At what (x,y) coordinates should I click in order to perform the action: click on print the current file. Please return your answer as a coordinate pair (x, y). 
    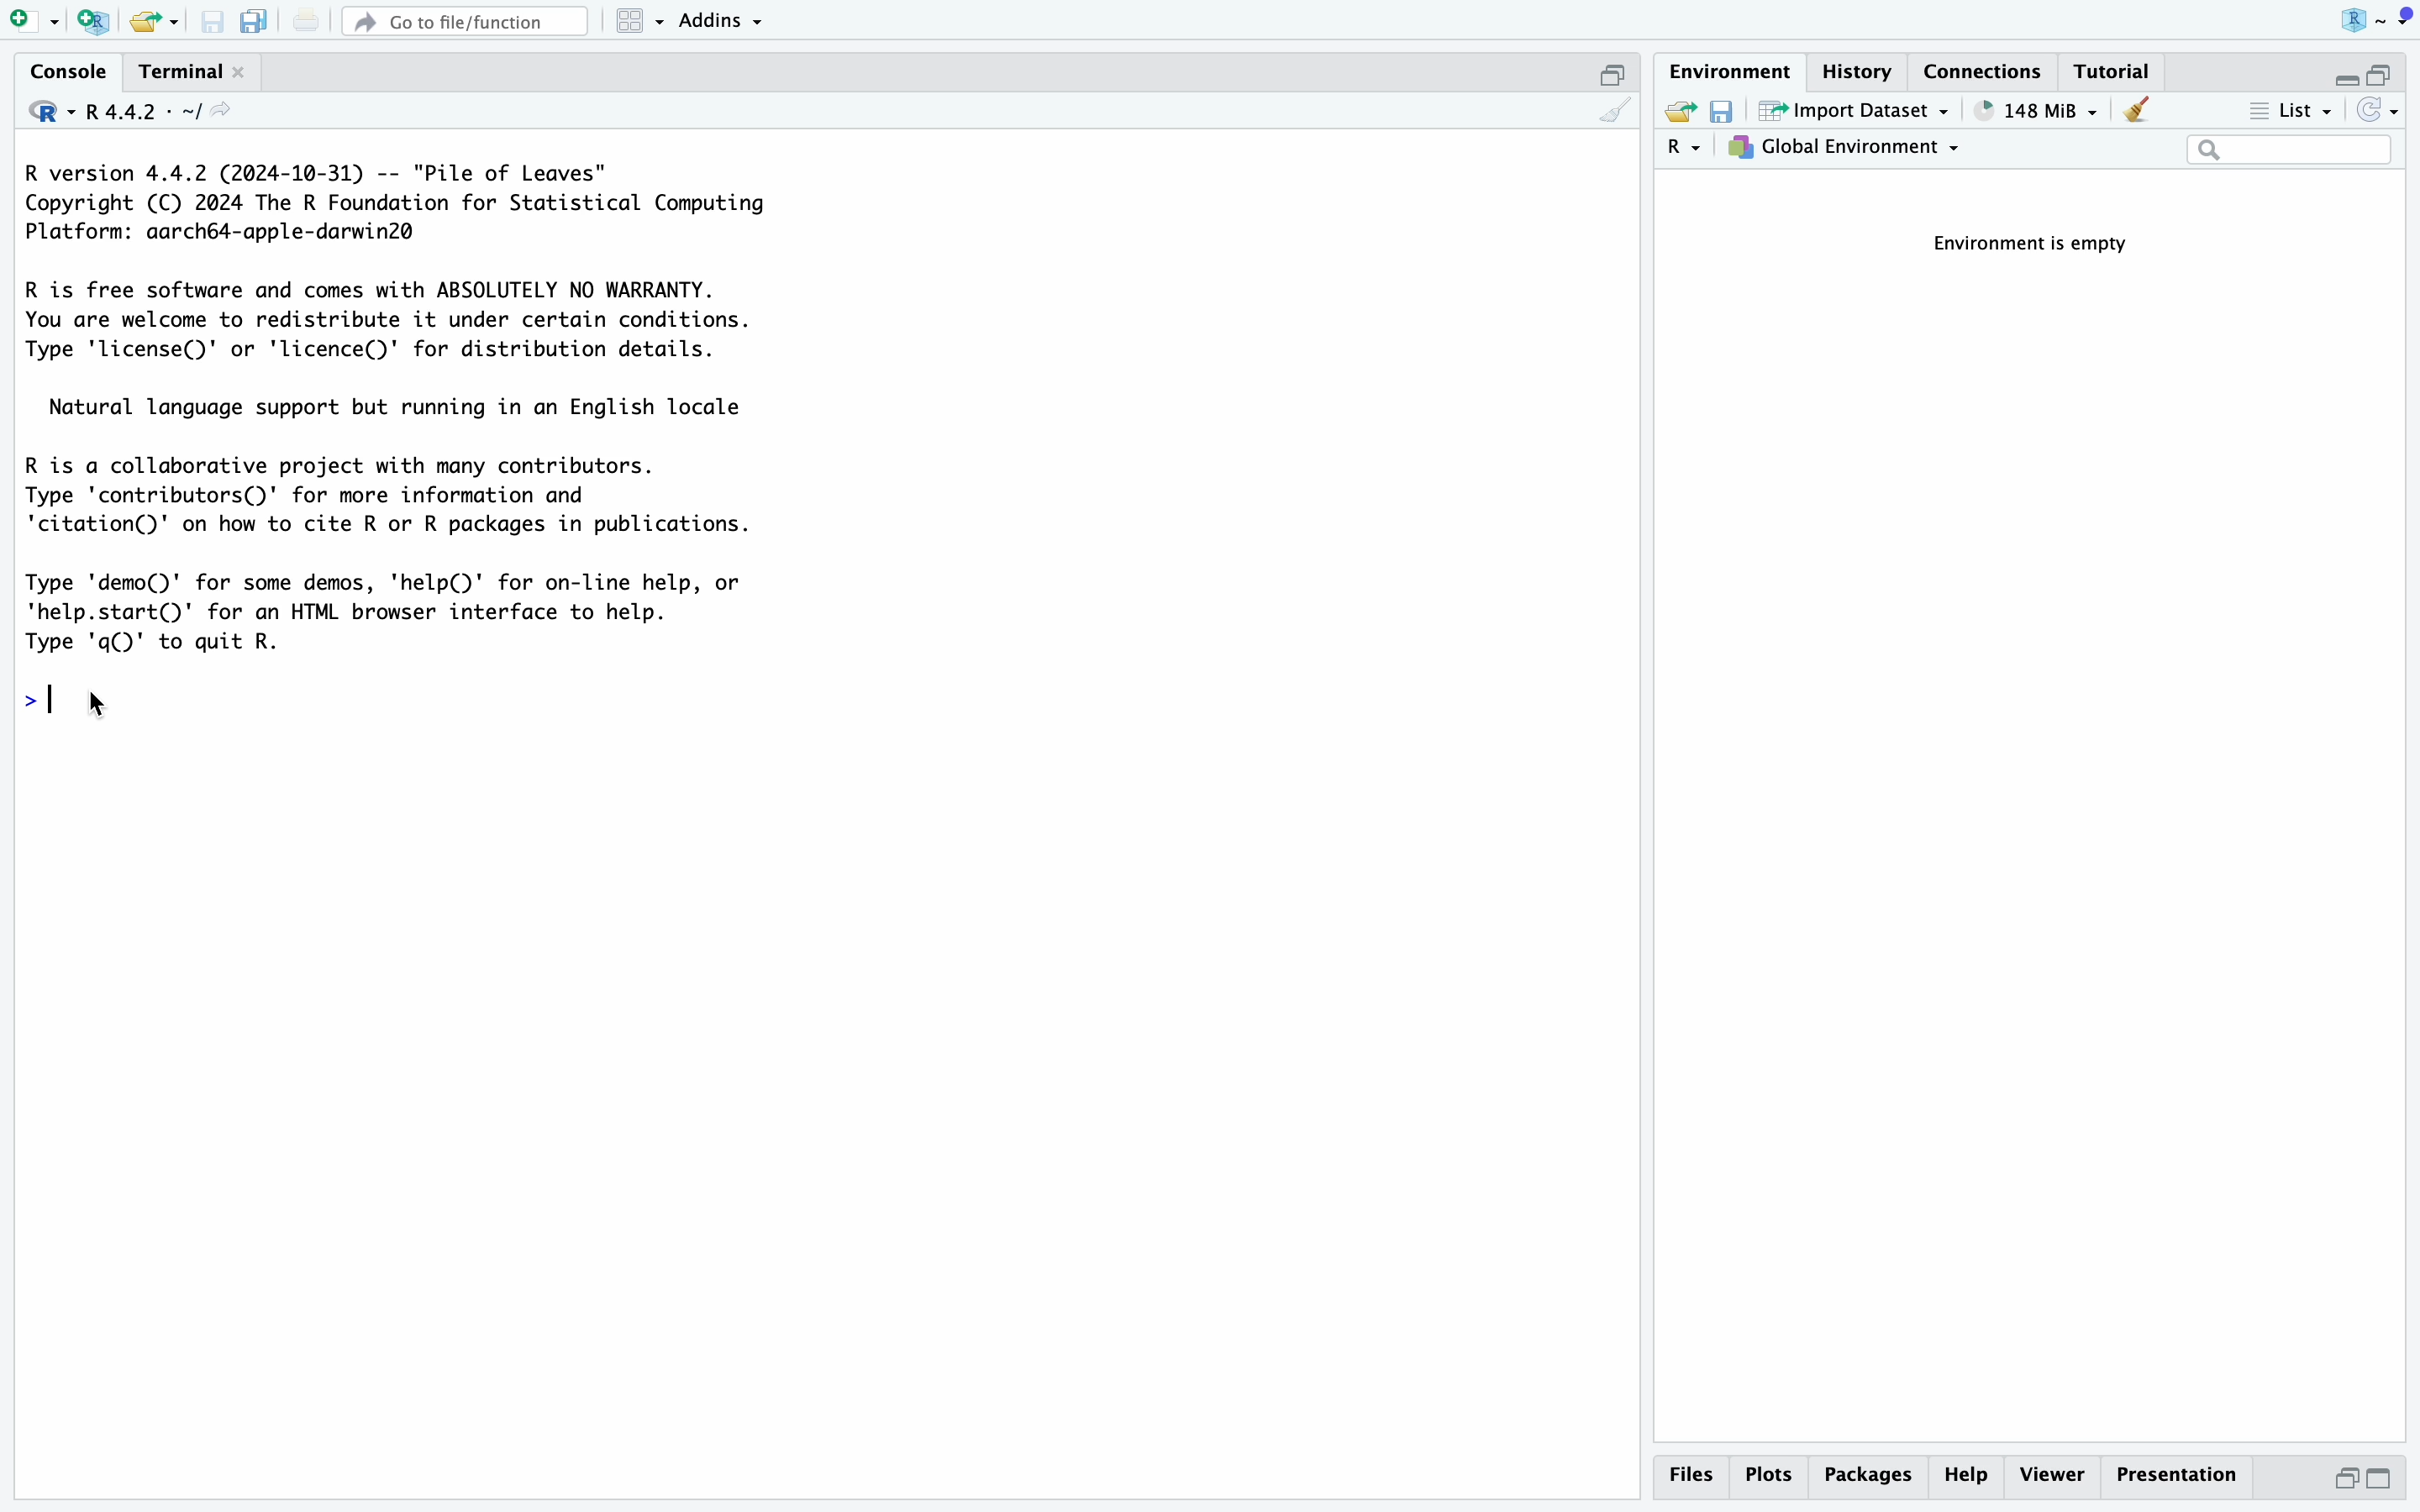
    Looking at the image, I should click on (302, 19).